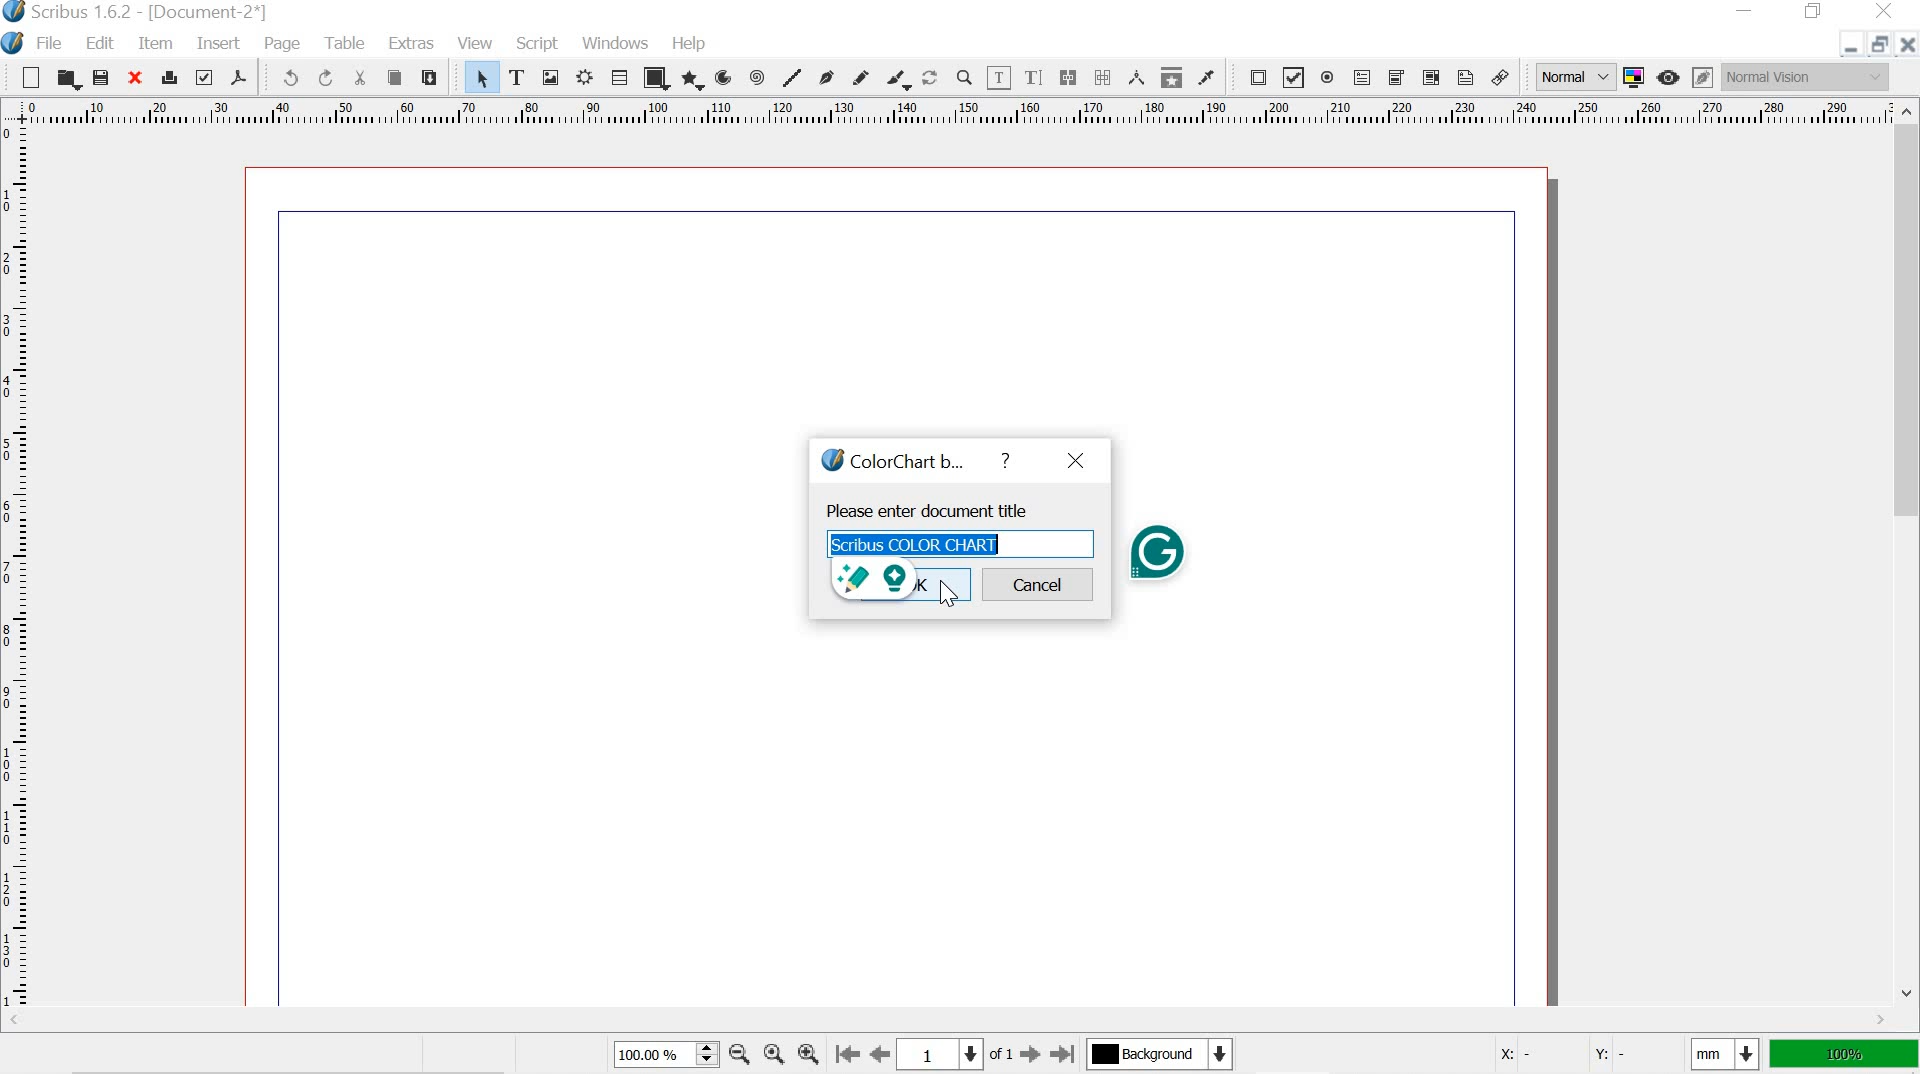 This screenshot has height=1074, width=1920. I want to click on item, so click(156, 44).